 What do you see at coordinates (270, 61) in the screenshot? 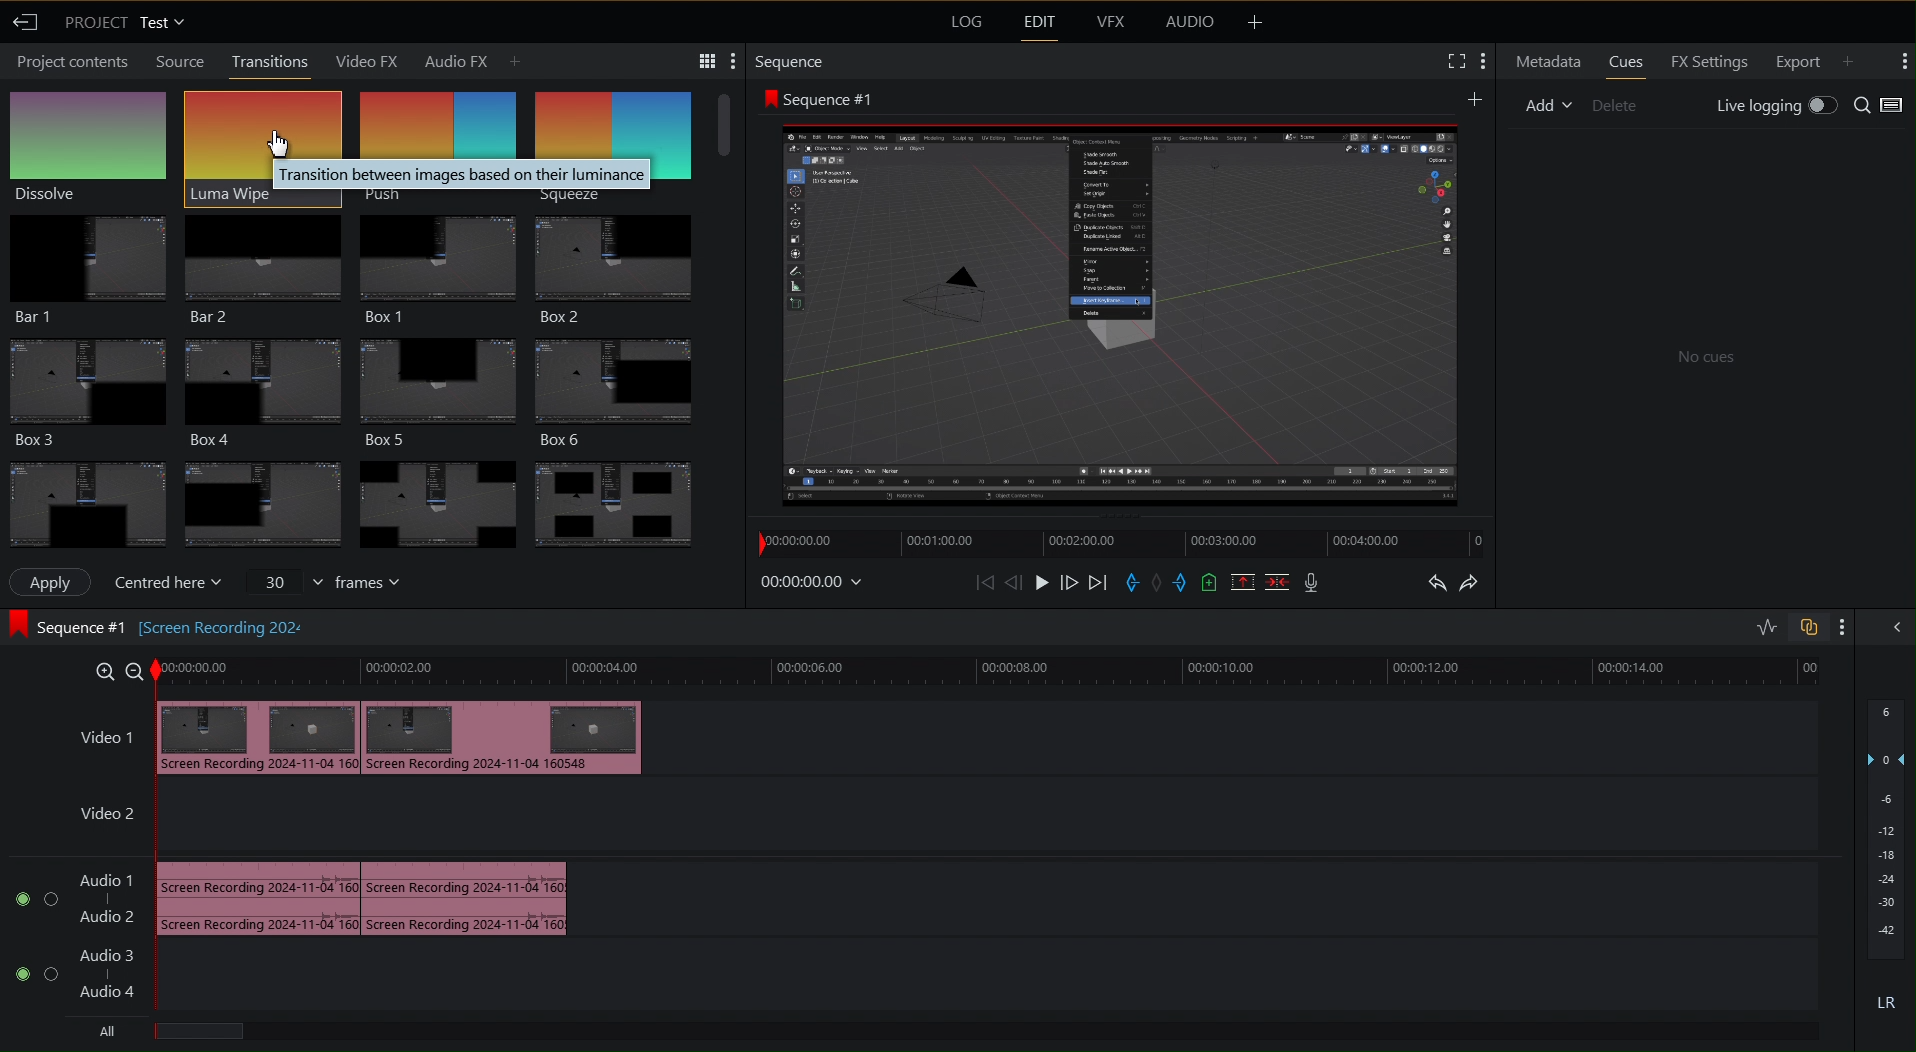
I see `Transitions` at bounding box center [270, 61].